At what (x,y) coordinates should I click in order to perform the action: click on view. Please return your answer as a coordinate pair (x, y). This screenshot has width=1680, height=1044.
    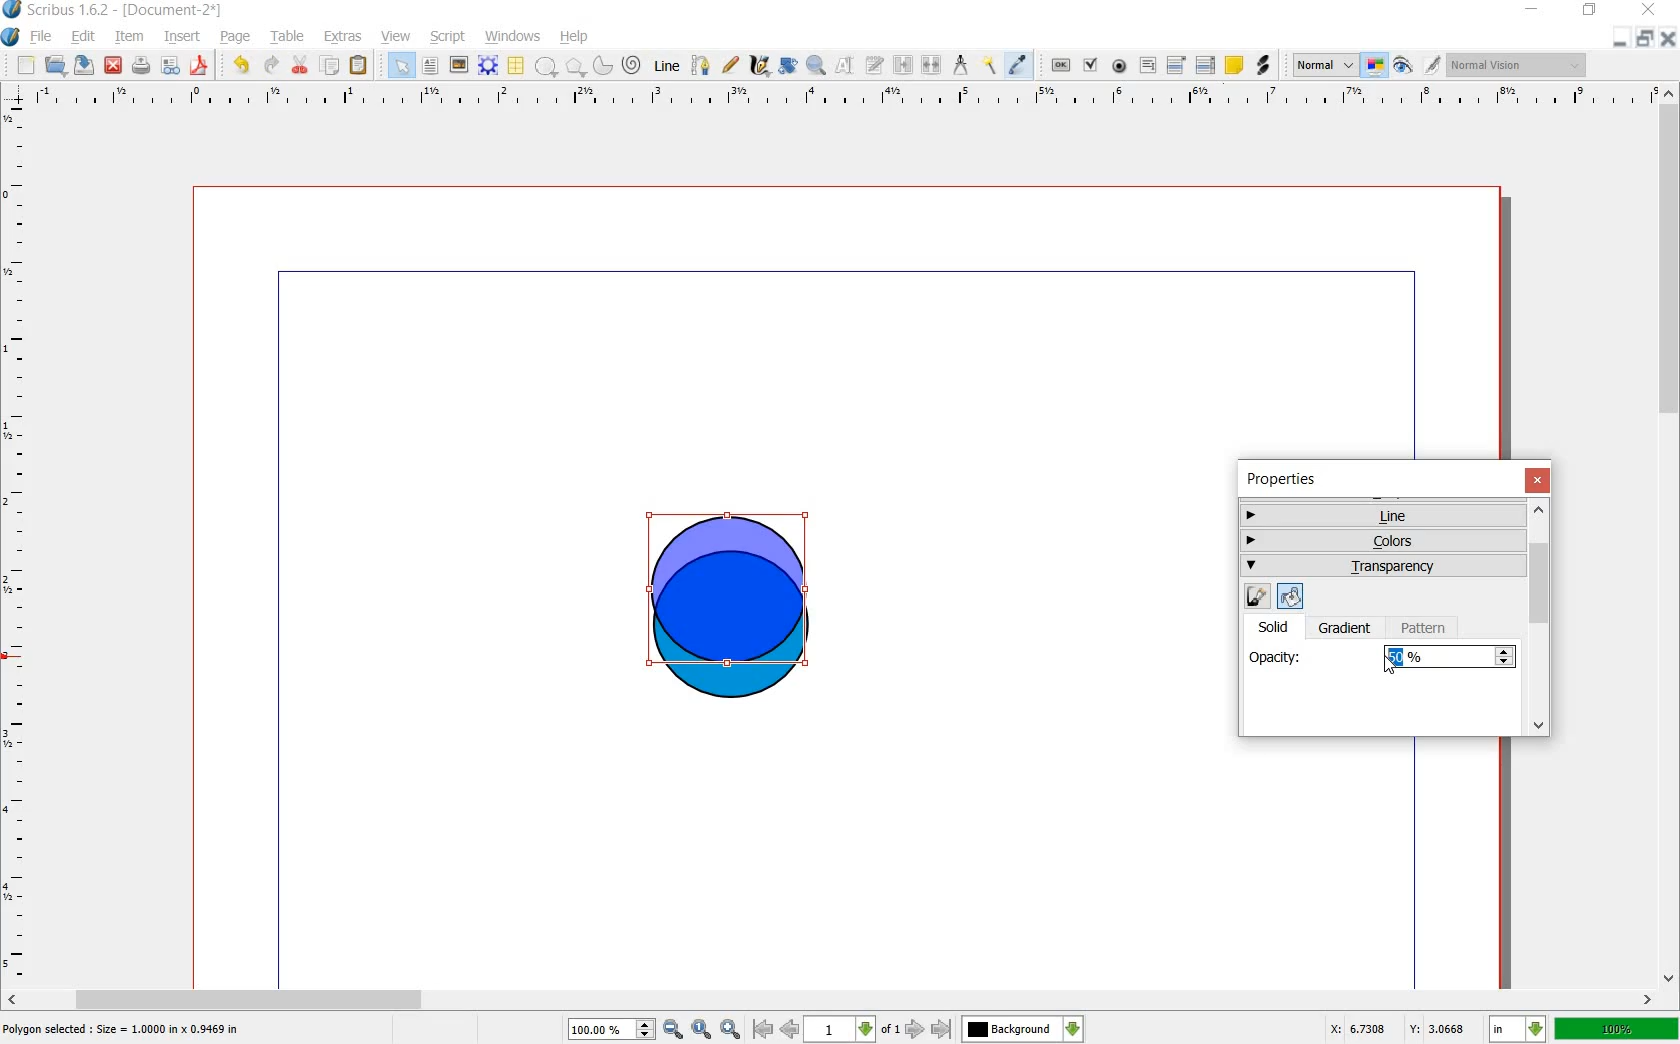
    Looking at the image, I should click on (395, 37).